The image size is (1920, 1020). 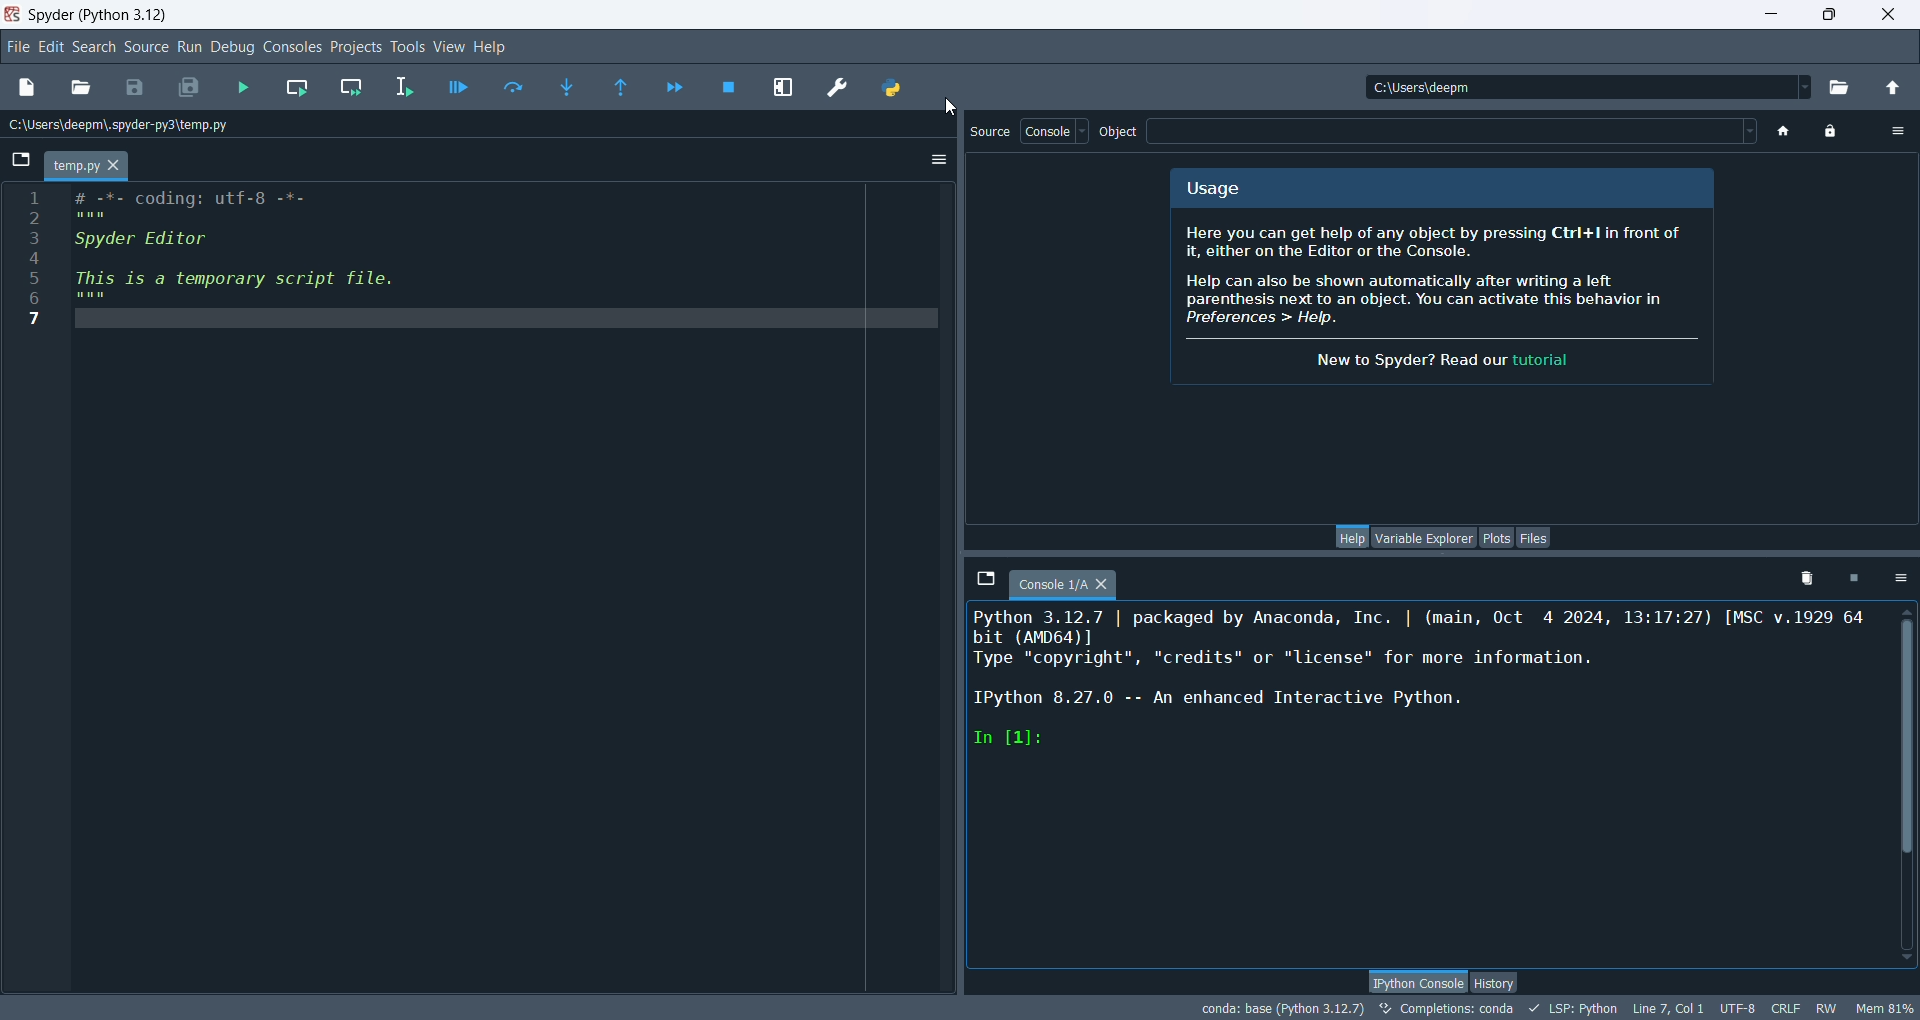 What do you see at coordinates (293, 48) in the screenshot?
I see `console` at bounding box center [293, 48].